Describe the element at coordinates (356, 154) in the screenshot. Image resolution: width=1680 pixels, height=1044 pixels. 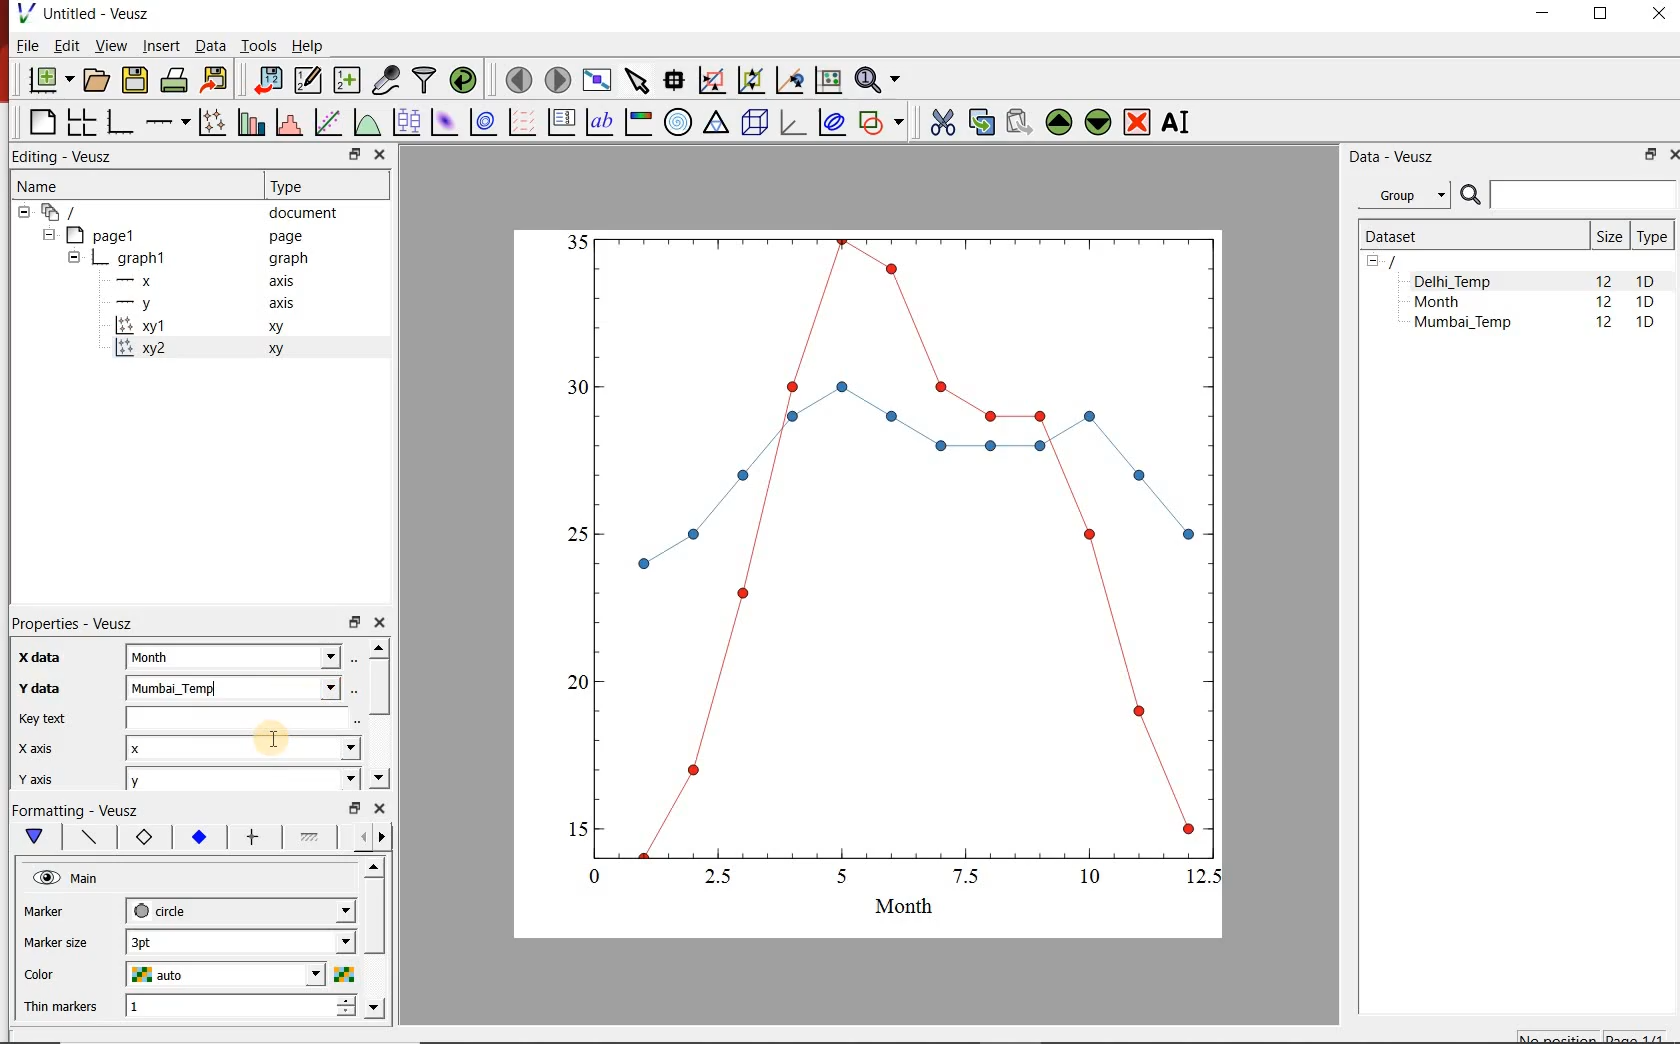
I see `restore` at that location.